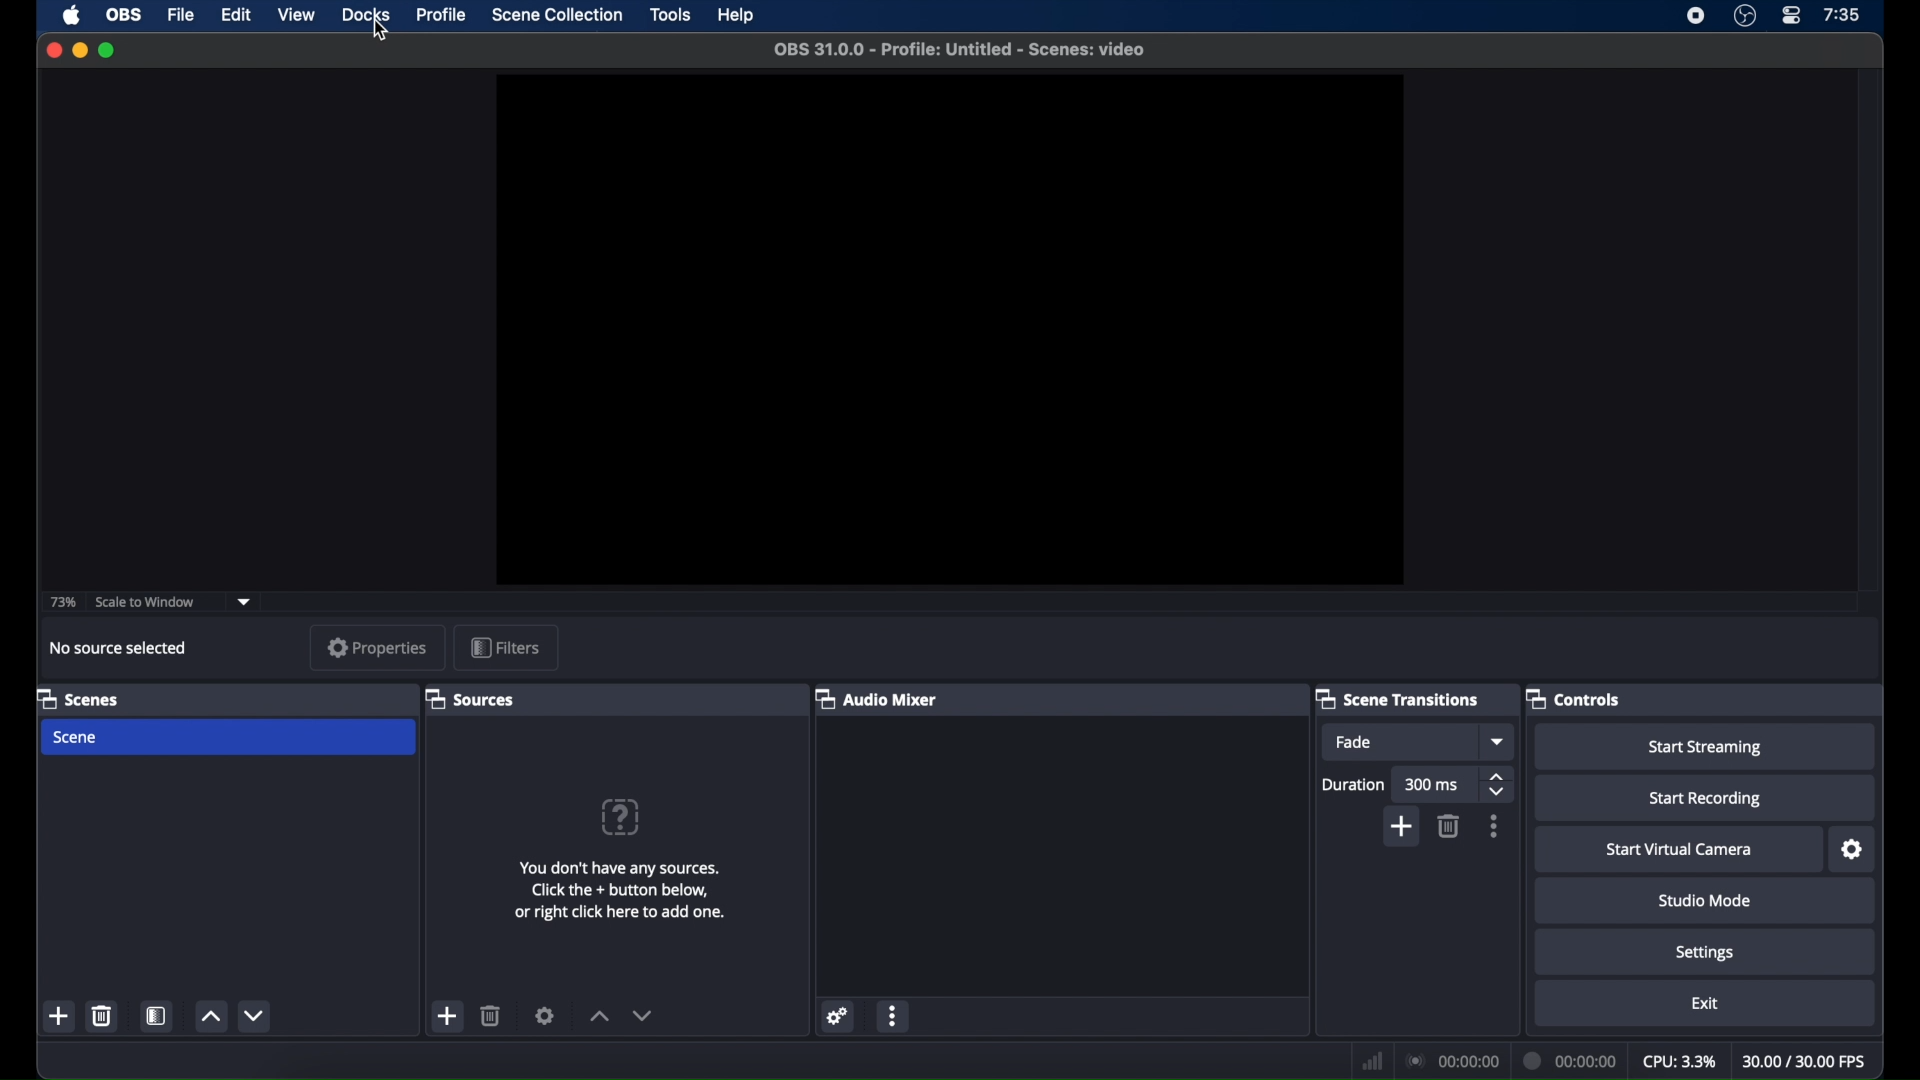  Describe the element at coordinates (1454, 1062) in the screenshot. I see `connection` at that location.